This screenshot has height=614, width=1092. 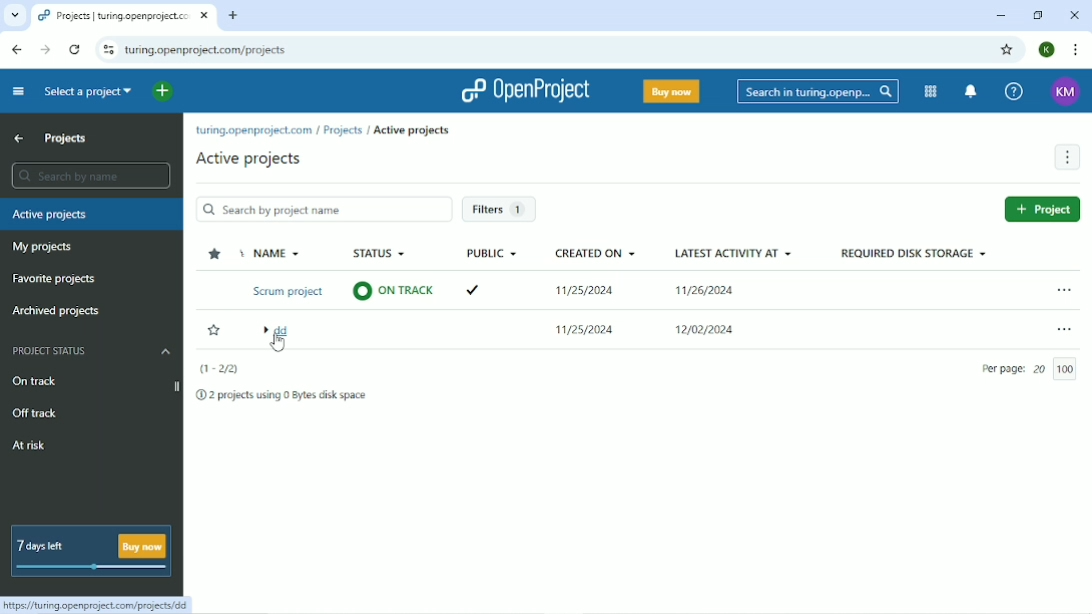 What do you see at coordinates (818, 92) in the screenshot?
I see `Search` at bounding box center [818, 92].